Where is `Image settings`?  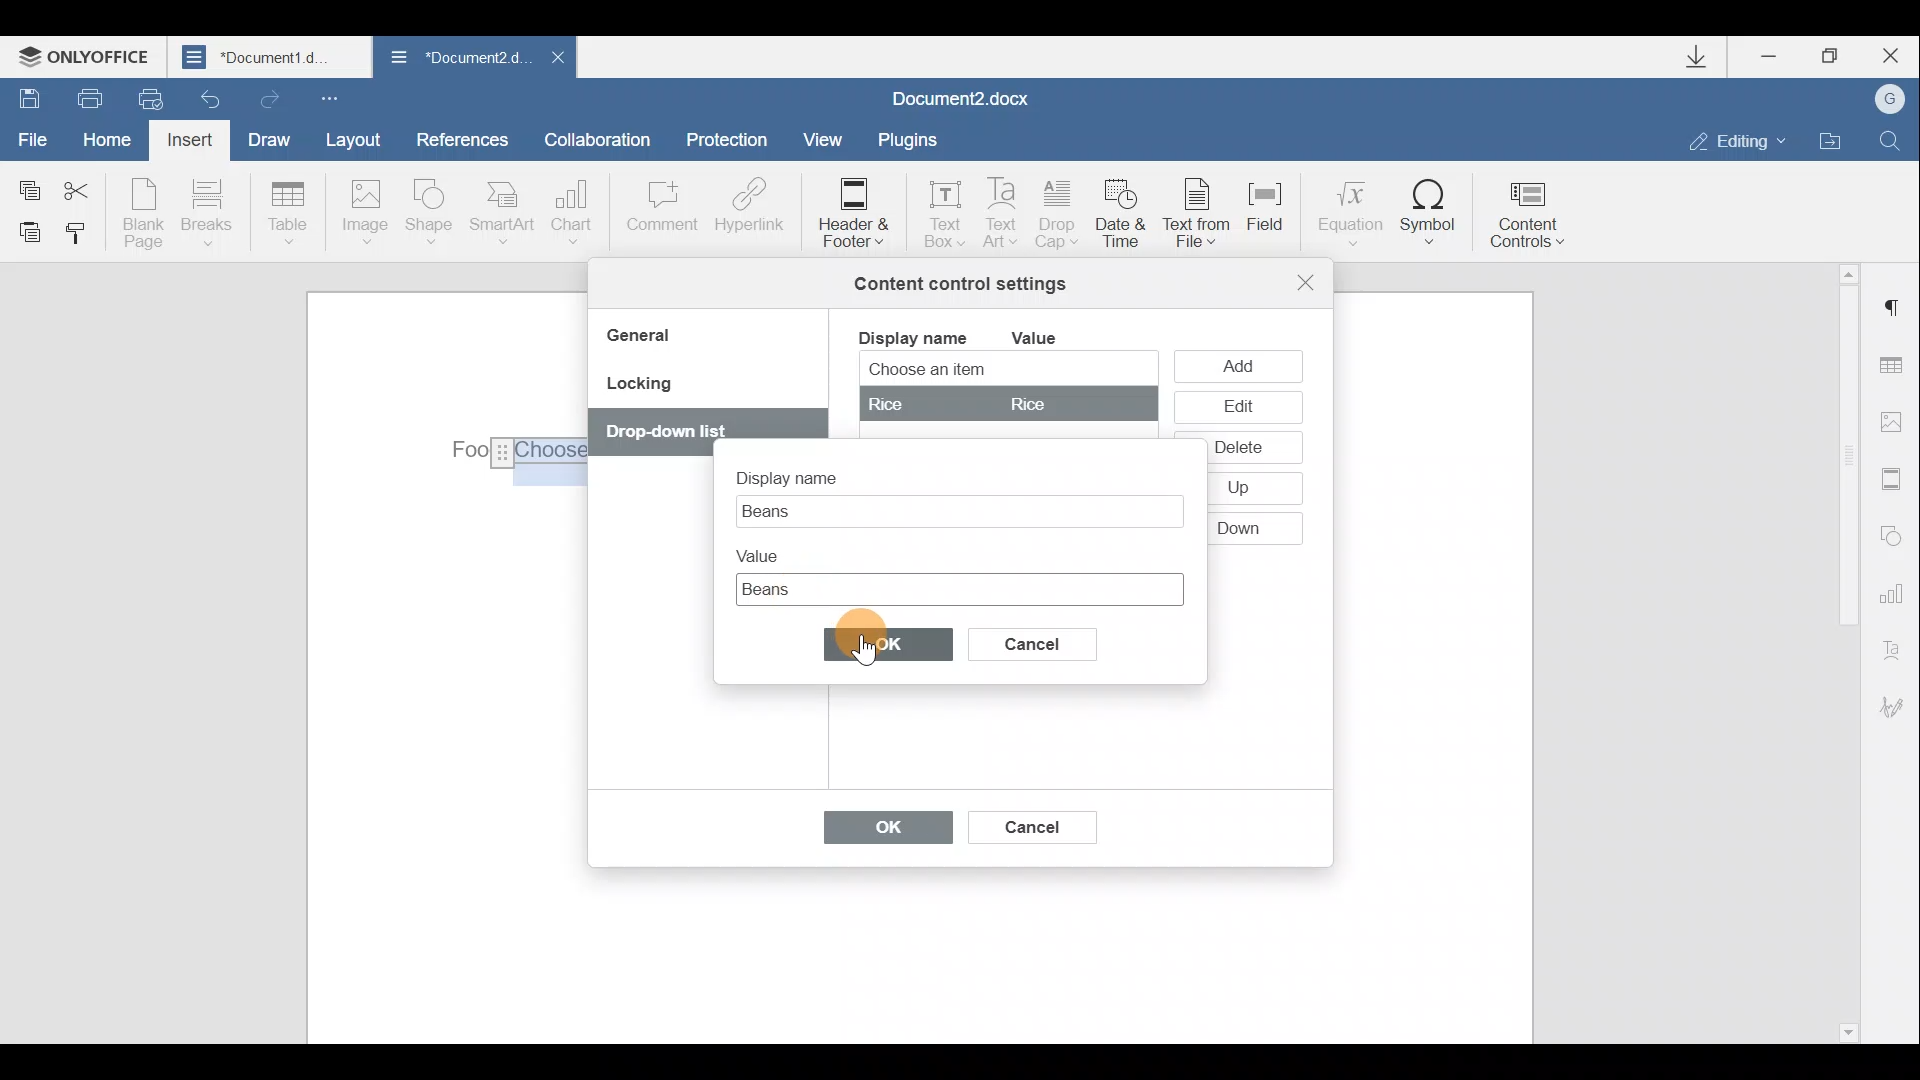
Image settings is located at coordinates (1896, 422).